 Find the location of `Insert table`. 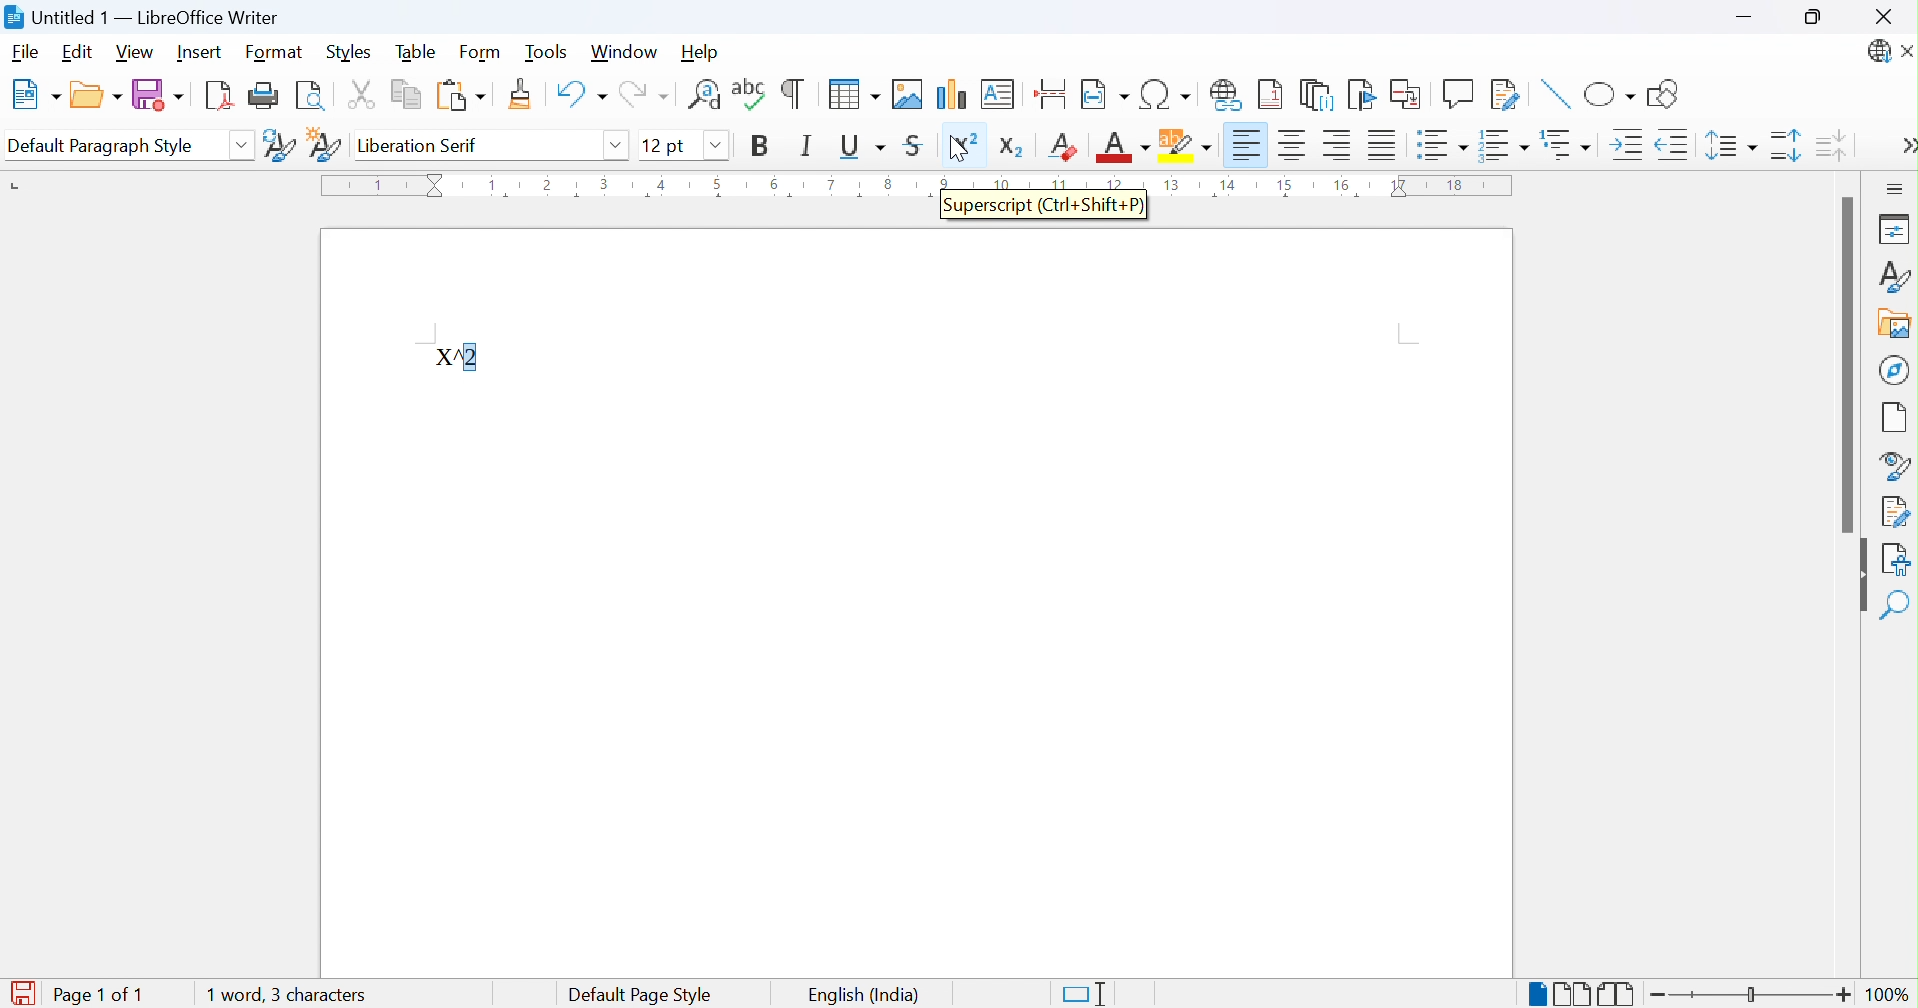

Insert table is located at coordinates (857, 92).